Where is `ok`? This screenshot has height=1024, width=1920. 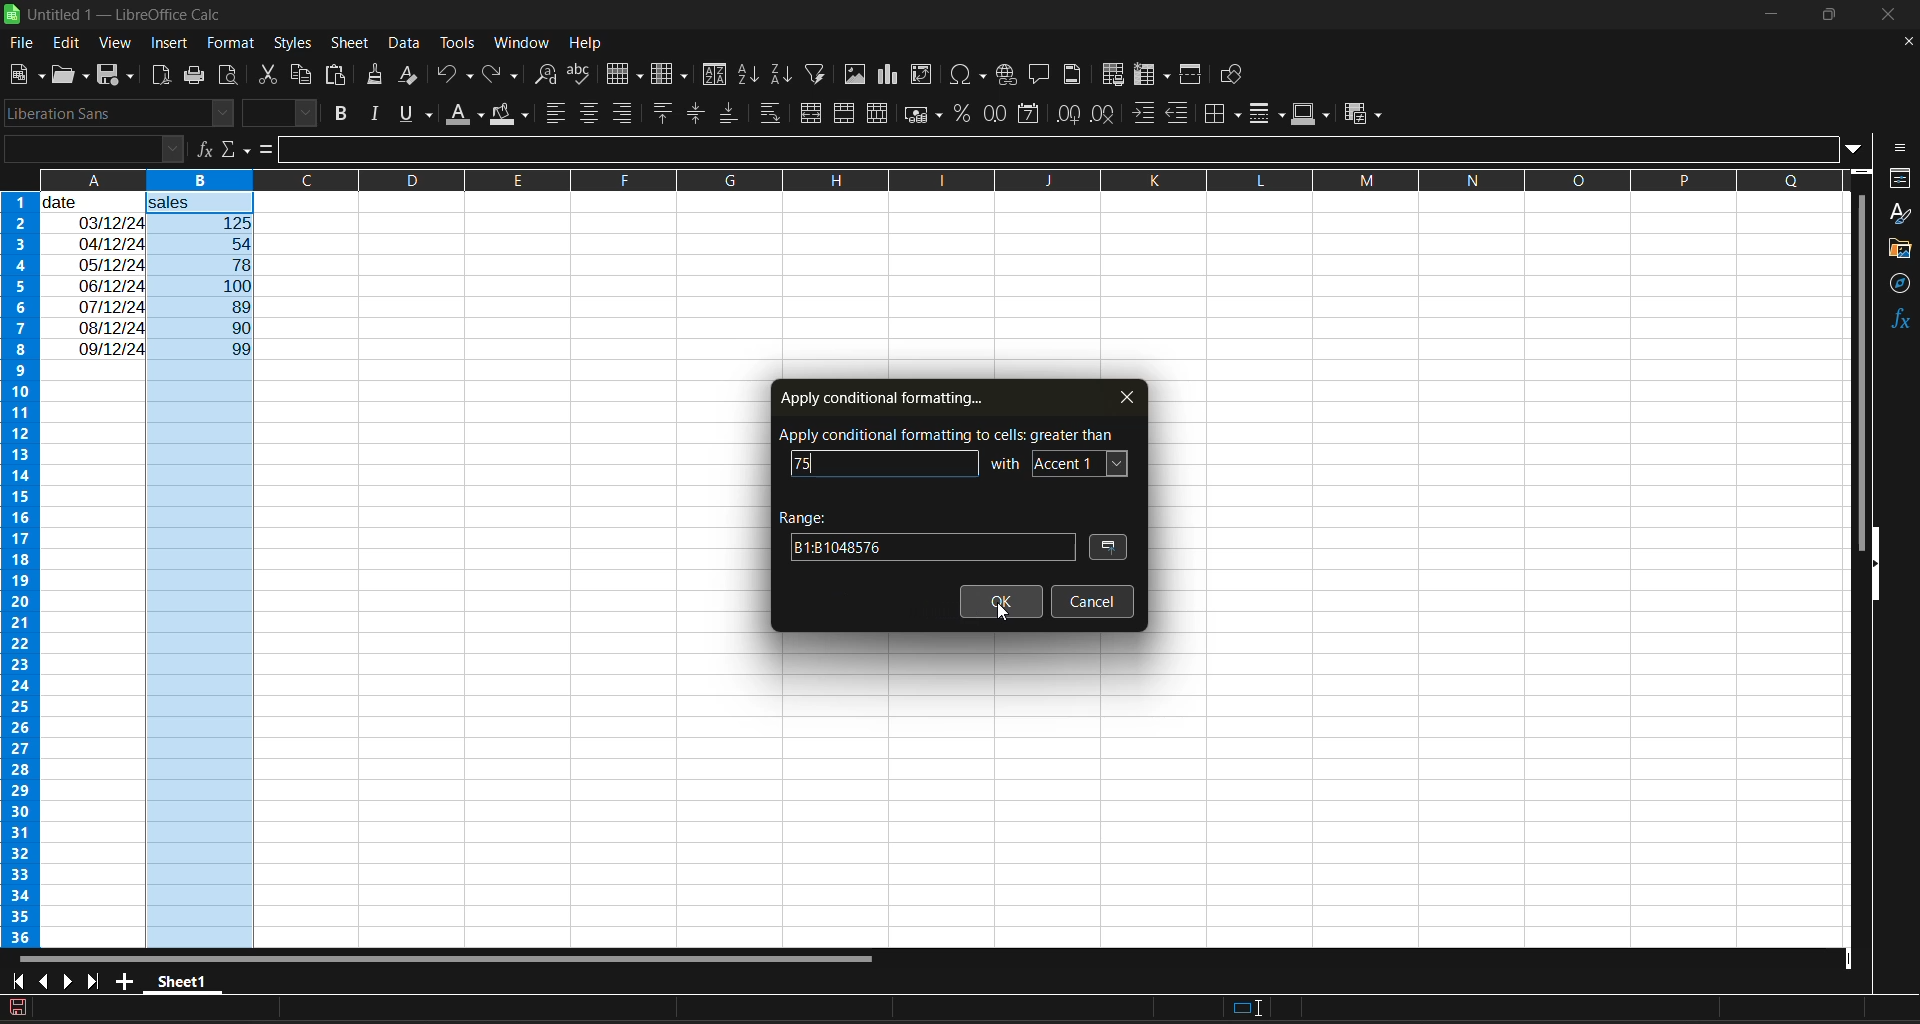 ok is located at coordinates (1002, 603).